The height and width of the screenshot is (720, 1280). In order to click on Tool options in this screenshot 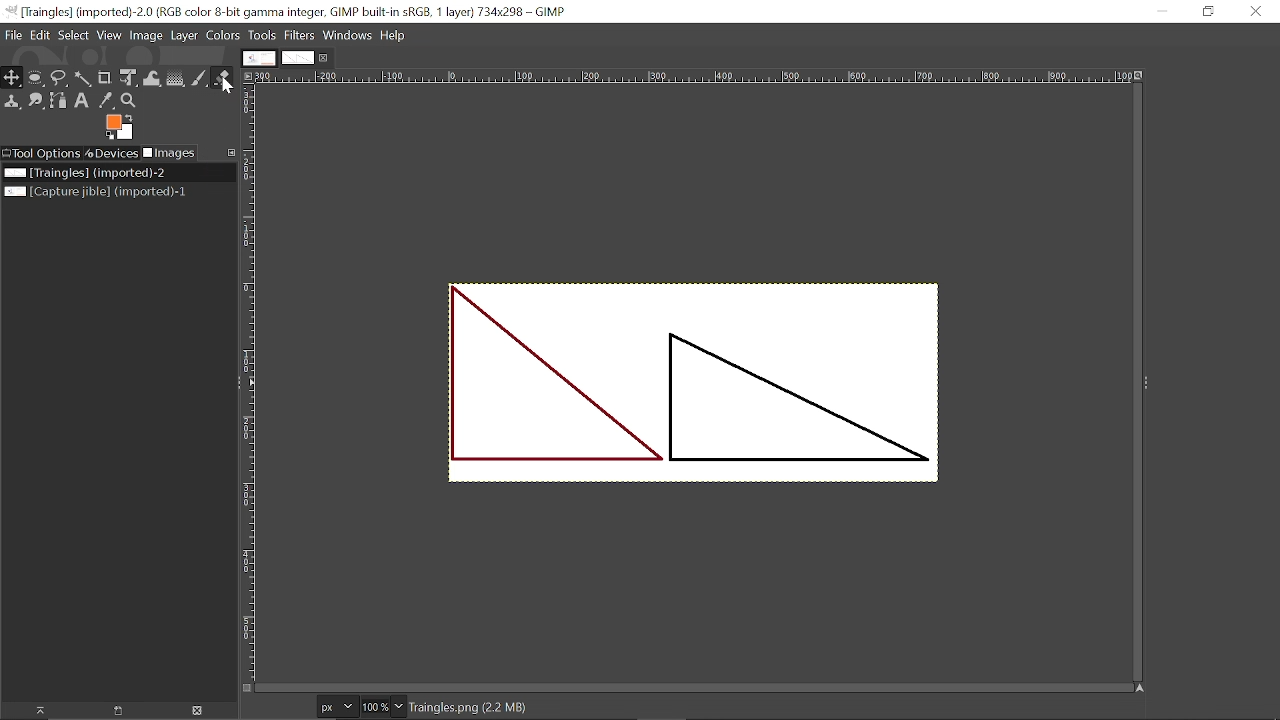, I will do `click(42, 153)`.